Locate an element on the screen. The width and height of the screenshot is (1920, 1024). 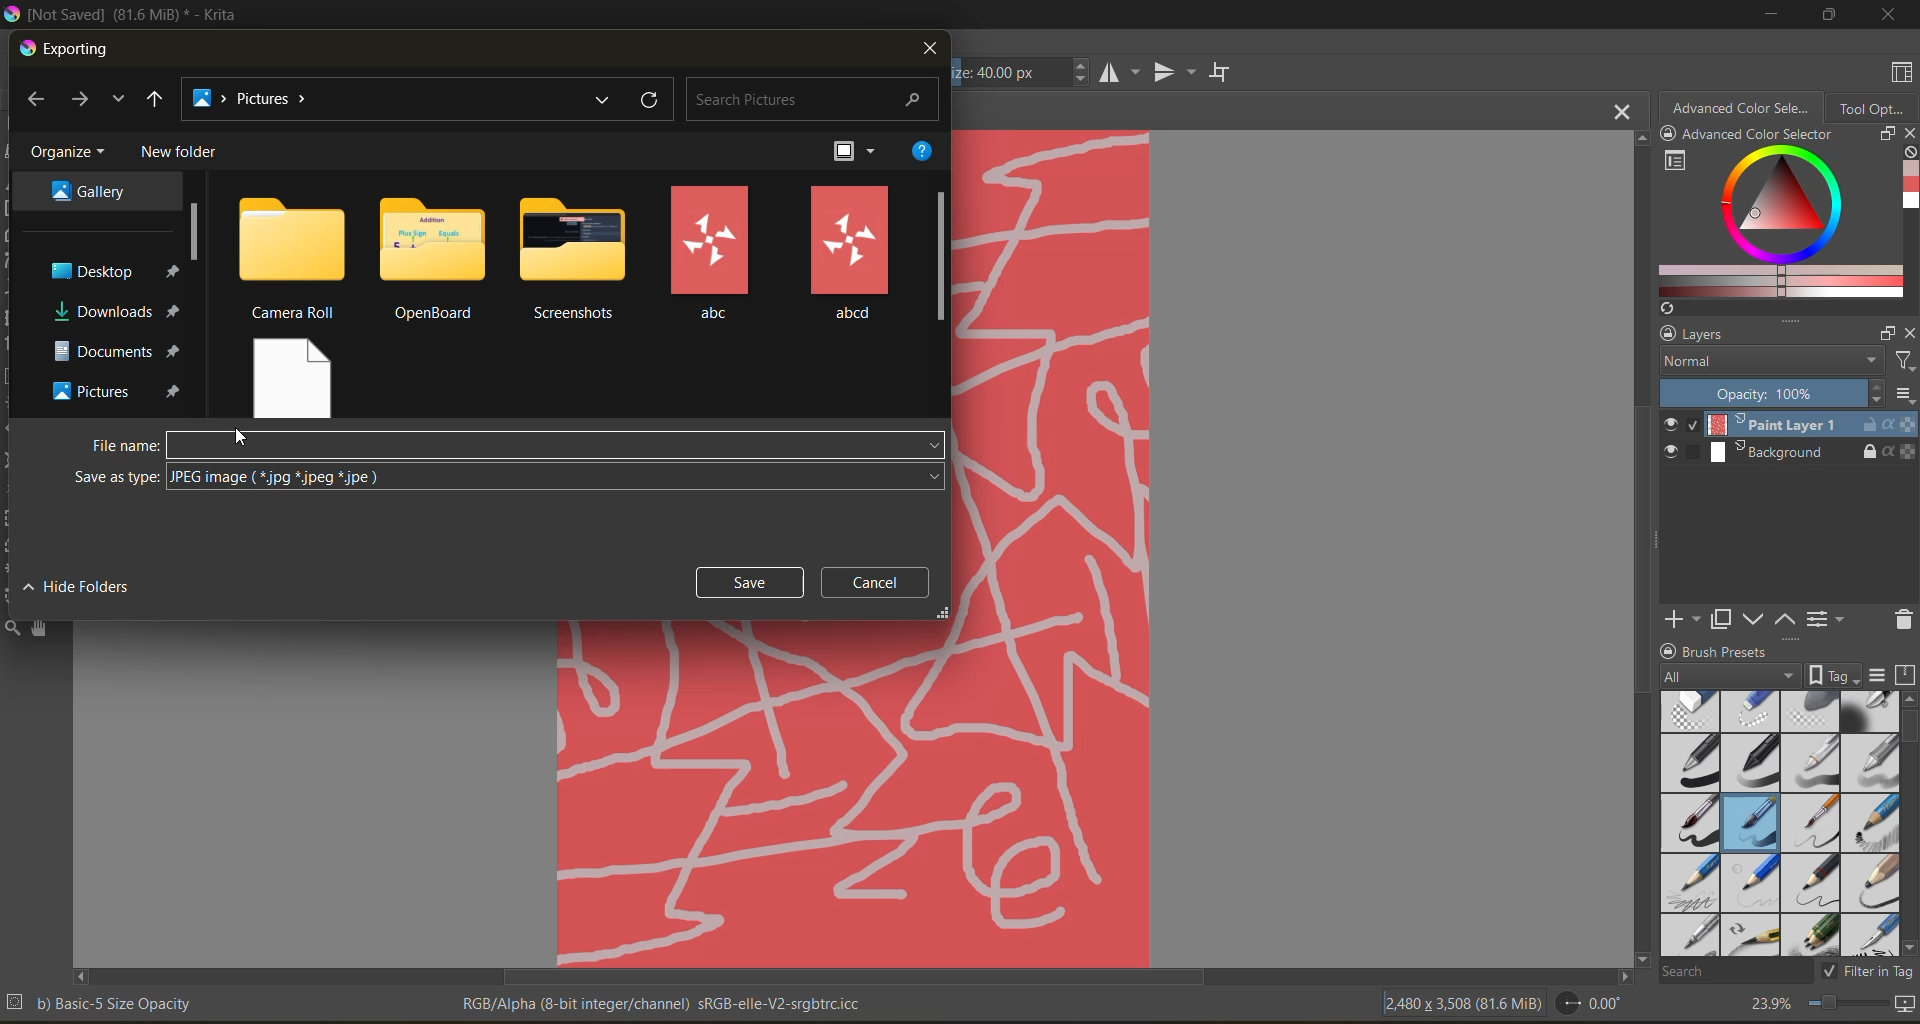
search is located at coordinates (1735, 970).